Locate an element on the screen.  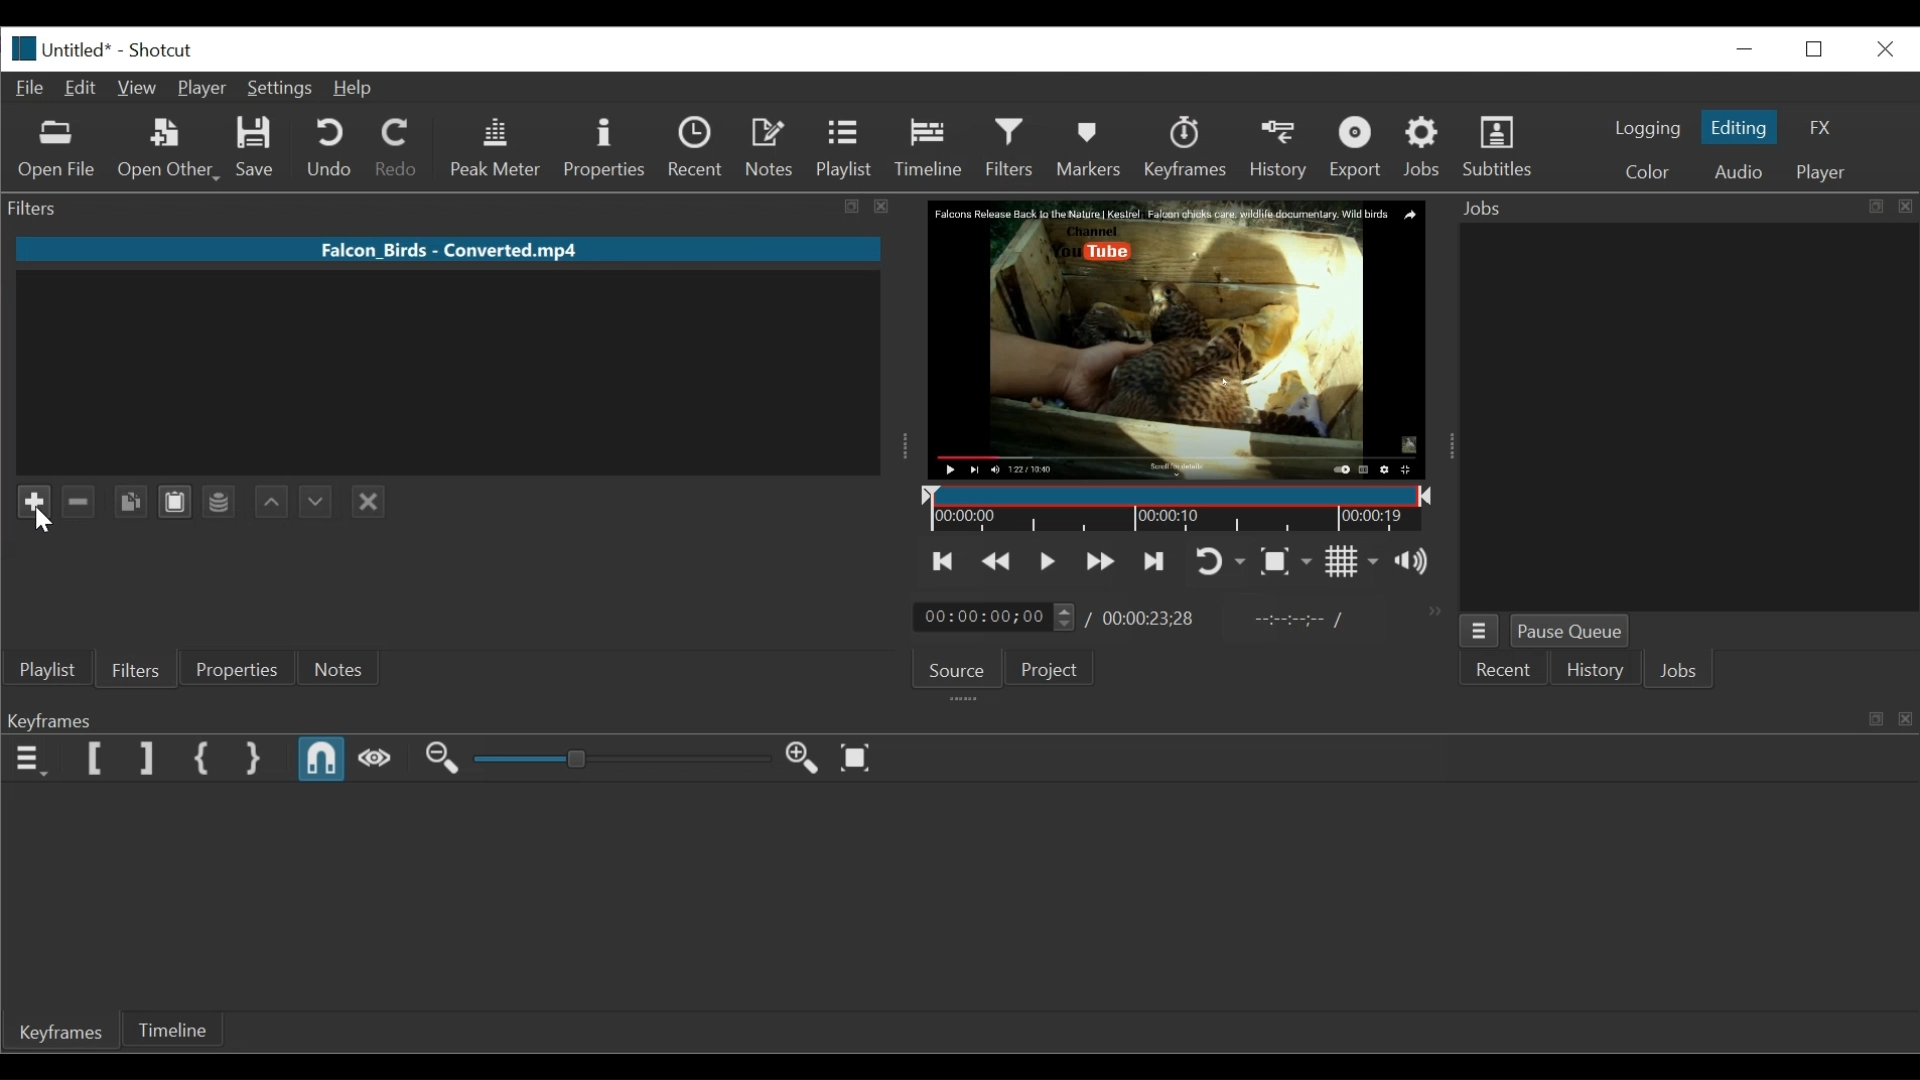
Filters is located at coordinates (139, 668).